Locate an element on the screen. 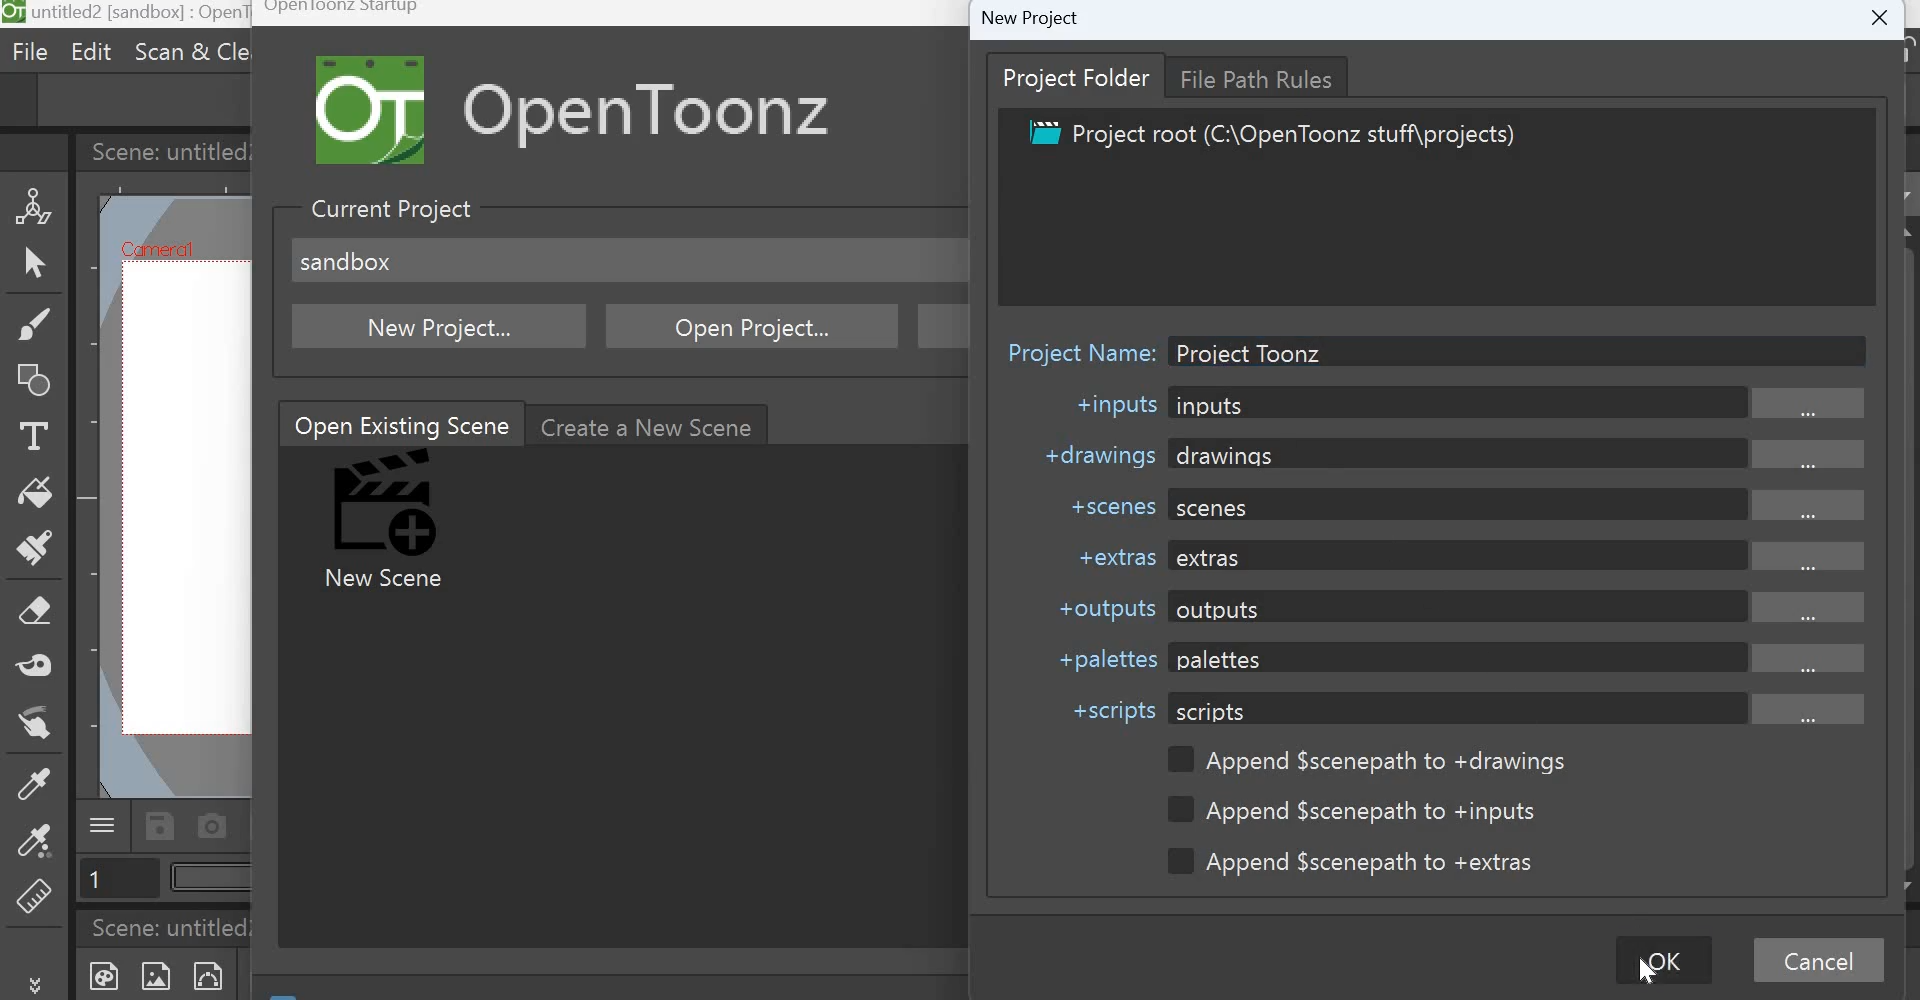 This screenshot has height=1000, width=1920. Eraser tool is located at coordinates (37, 611).